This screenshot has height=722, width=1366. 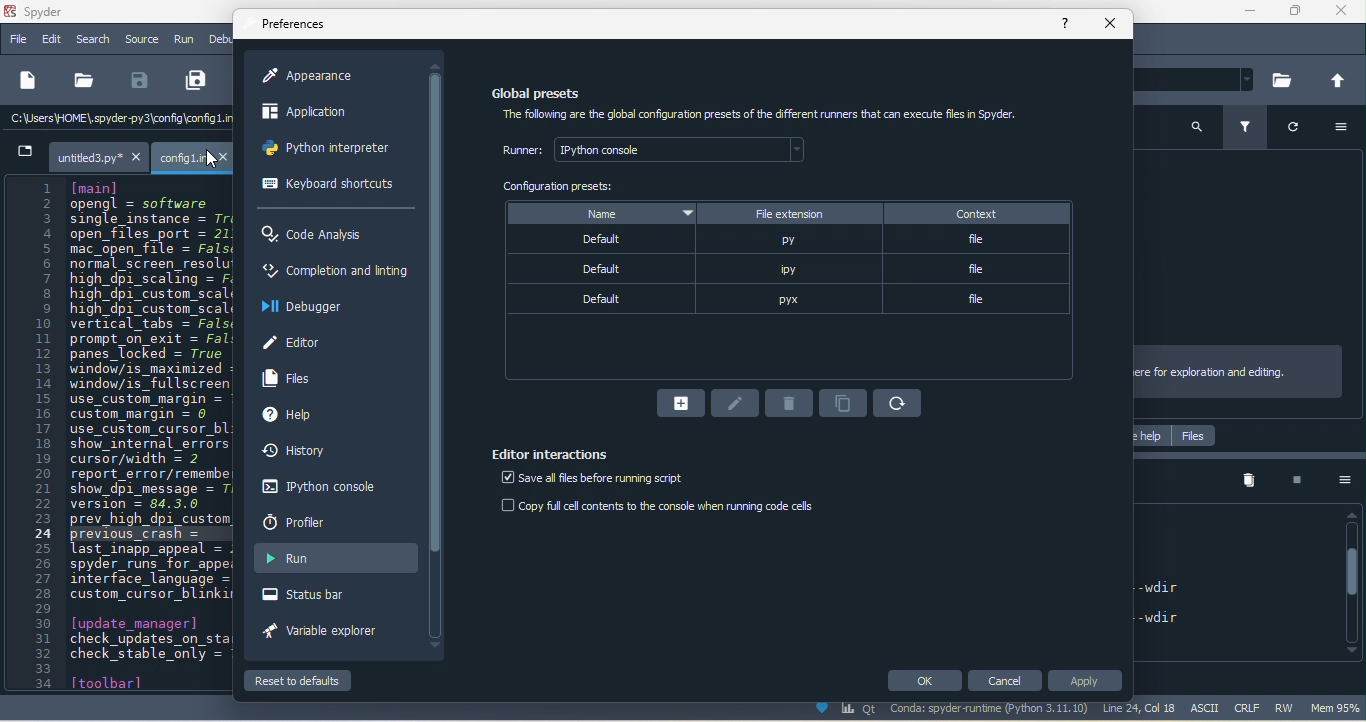 I want to click on save, so click(x=140, y=81).